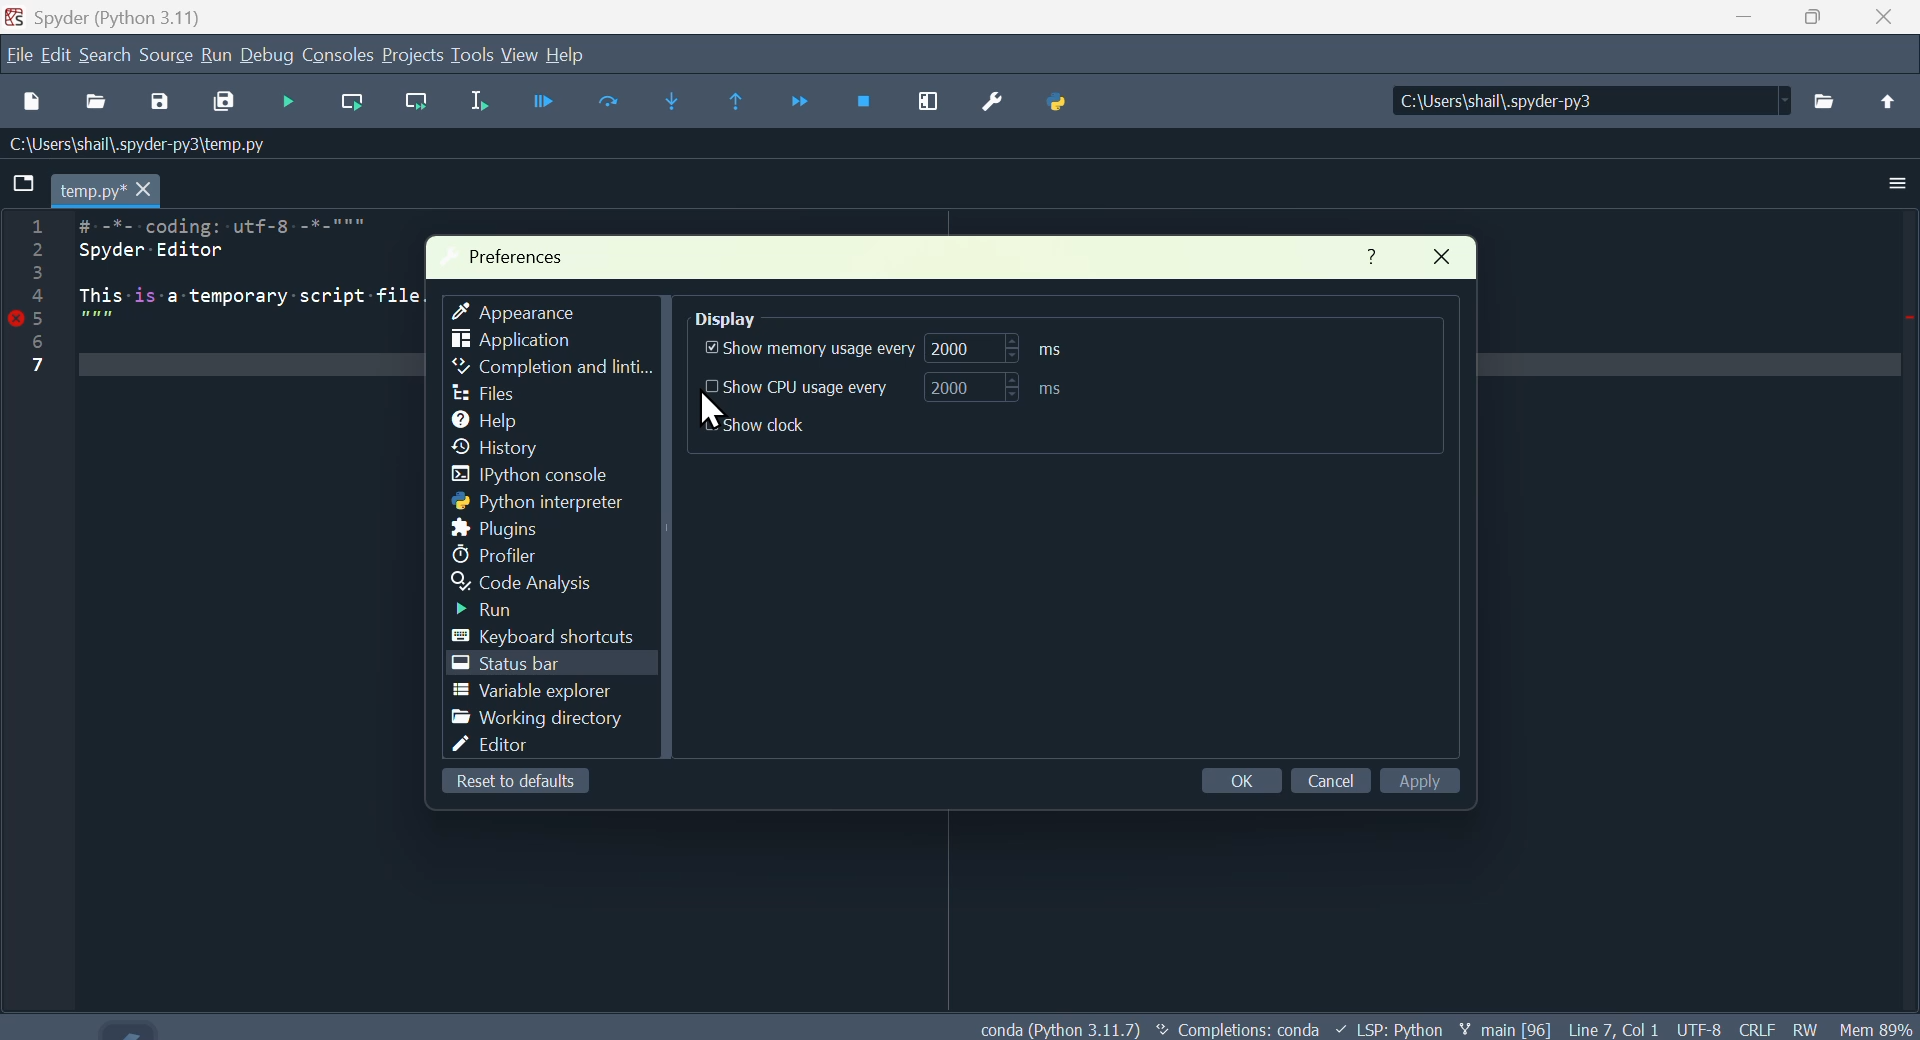 The width and height of the screenshot is (1920, 1040). Describe the element at coordinates (127, 16) in the screenshot. I see `Spyder` at that location.